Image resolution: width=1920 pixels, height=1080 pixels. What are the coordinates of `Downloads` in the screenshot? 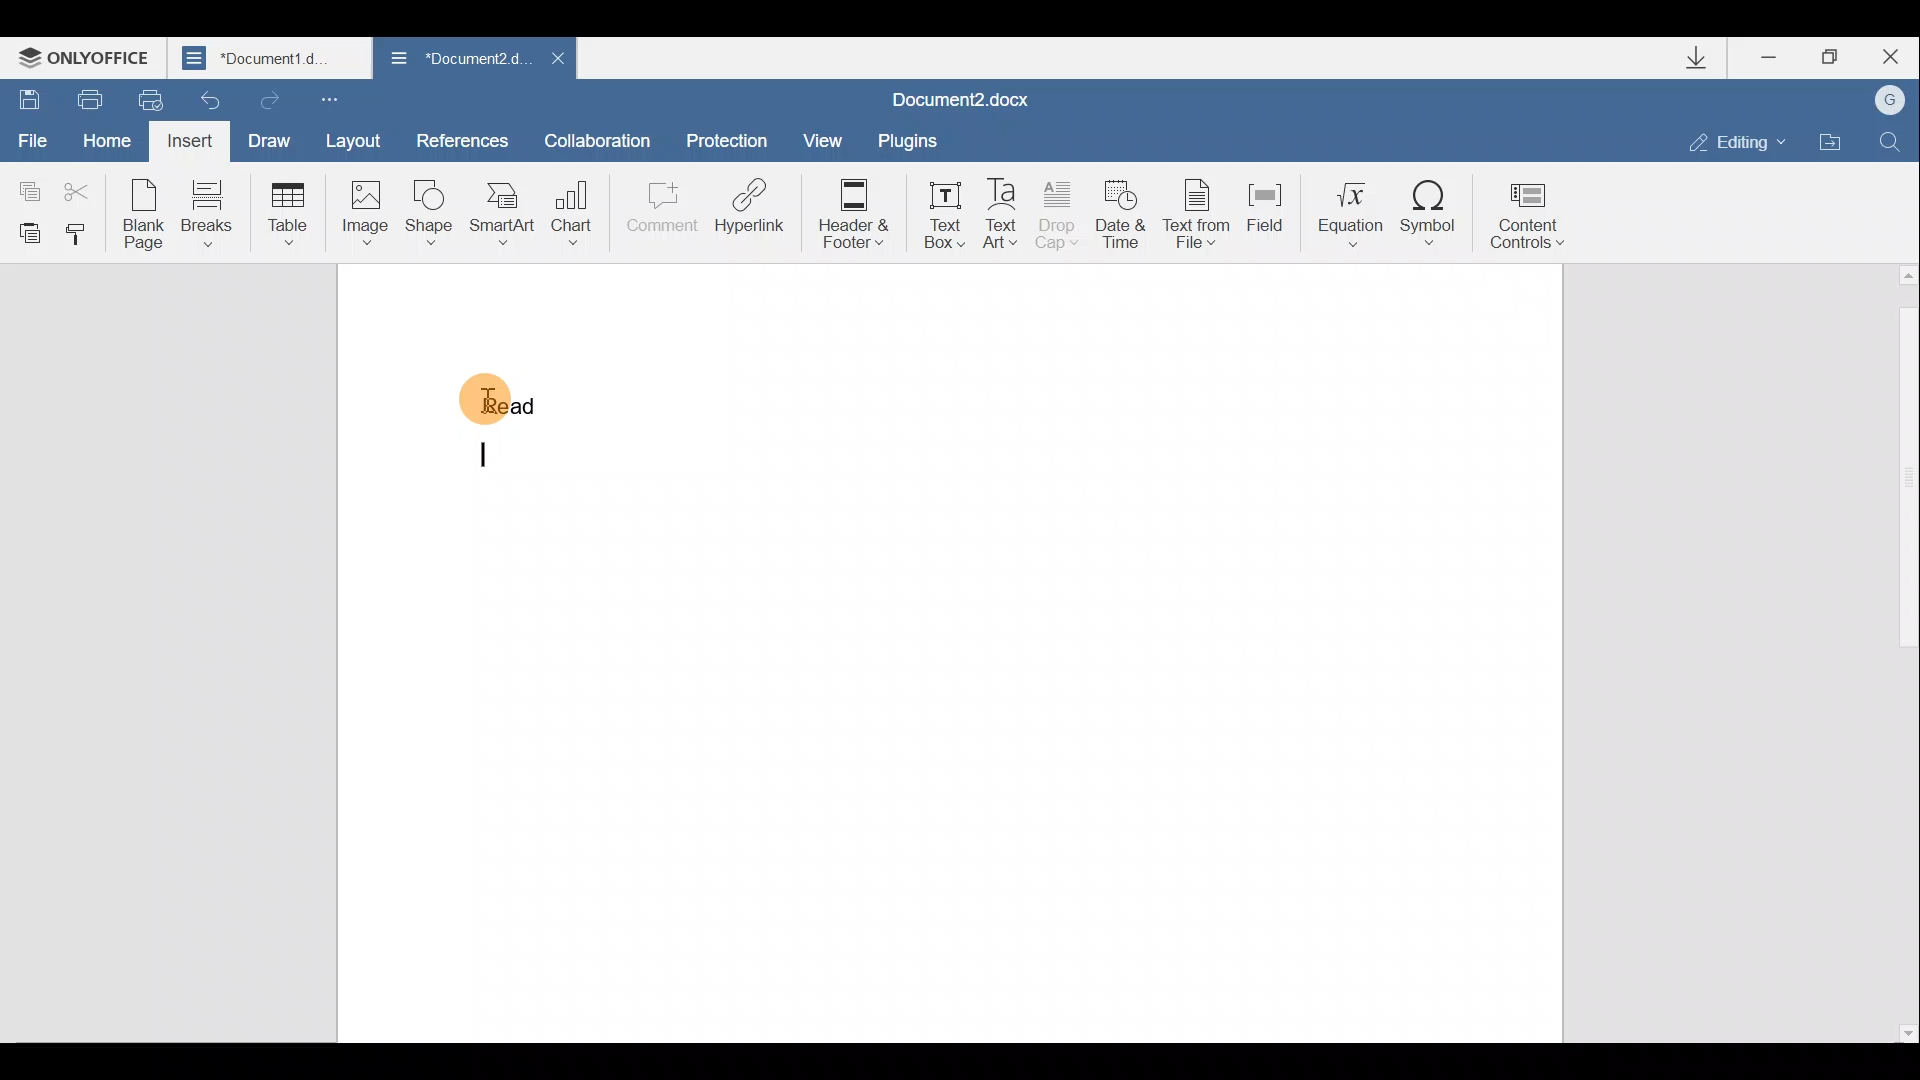 It's located at (1708, 62).